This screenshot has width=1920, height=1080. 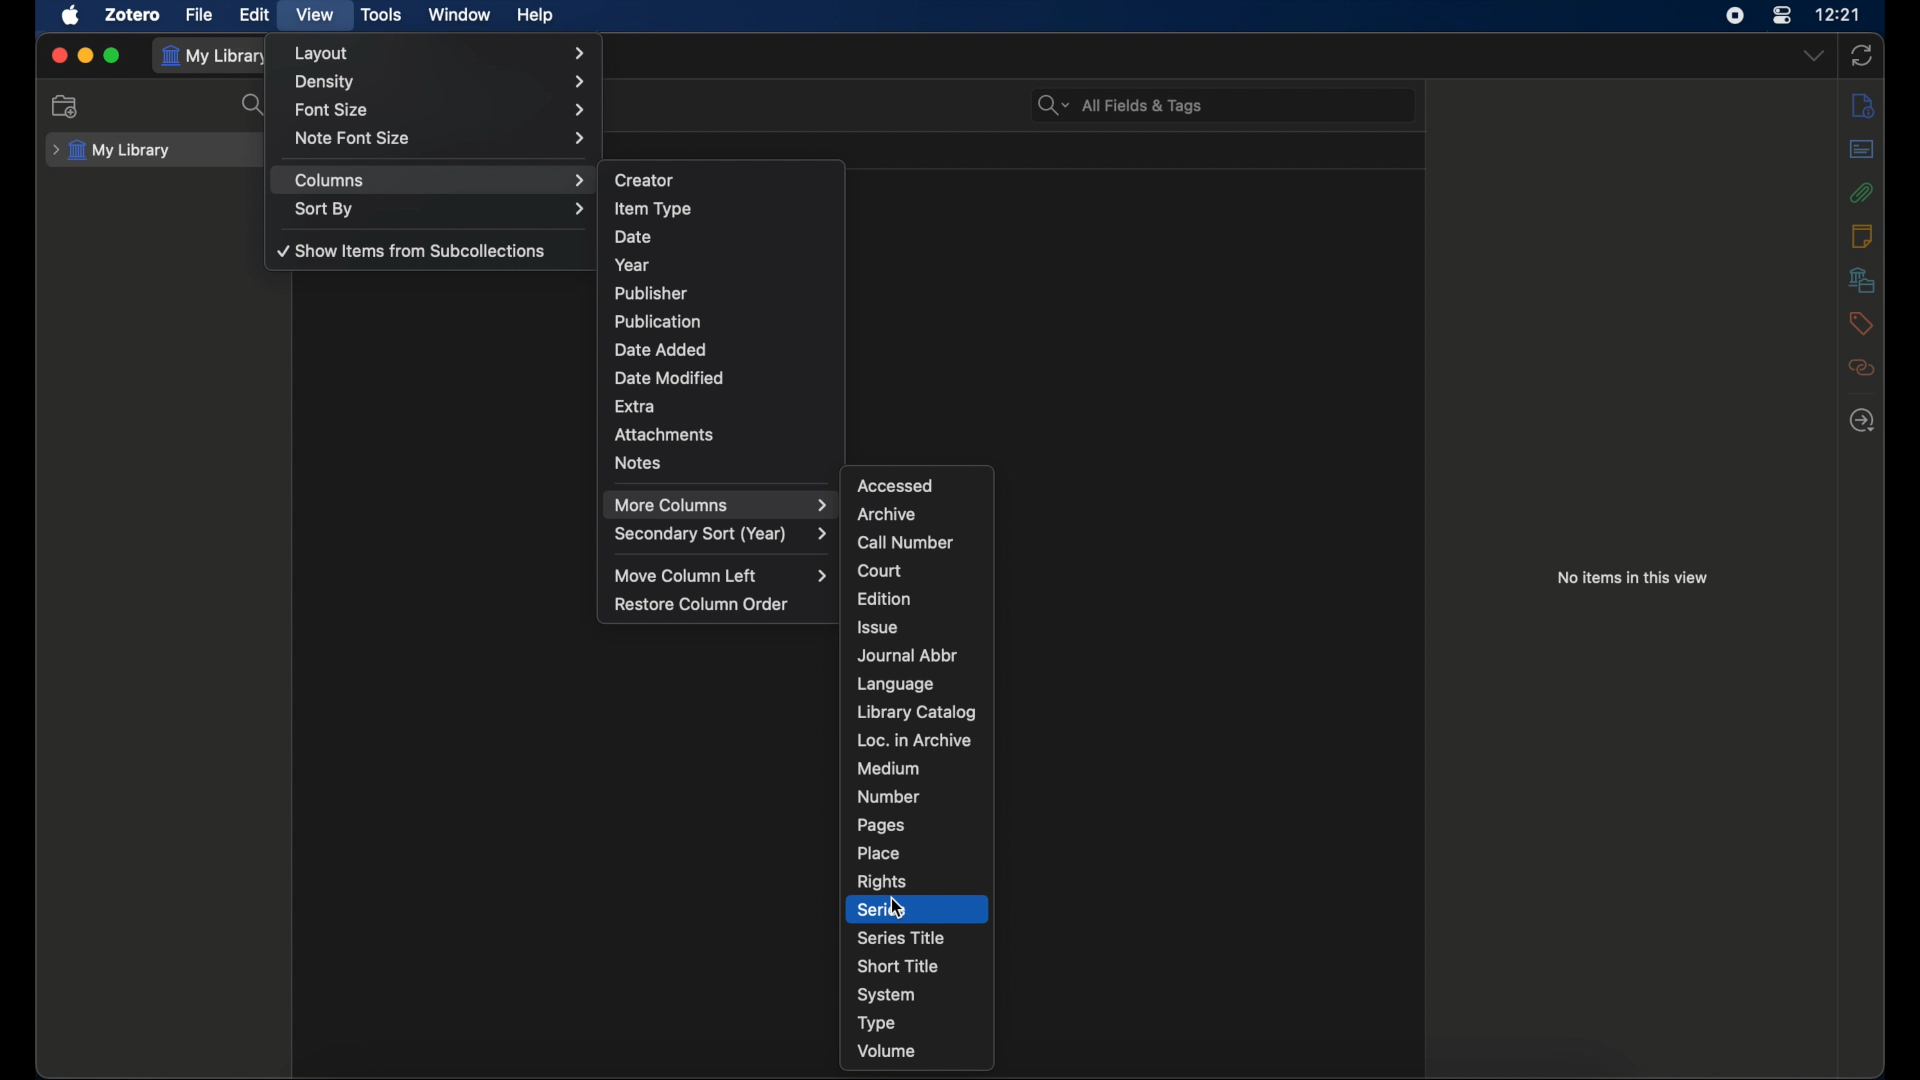 I want to click on tags, so click(x=1860, y=323).